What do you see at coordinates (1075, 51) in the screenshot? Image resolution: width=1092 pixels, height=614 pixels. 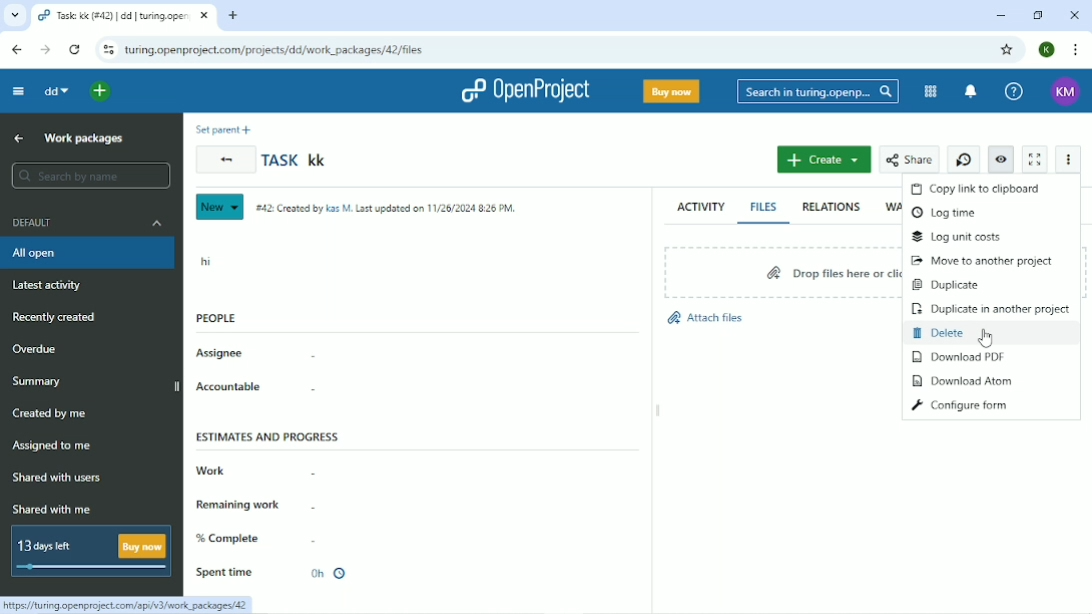 I see `Customize and control google chrome` at bounding box center [1075, 51].